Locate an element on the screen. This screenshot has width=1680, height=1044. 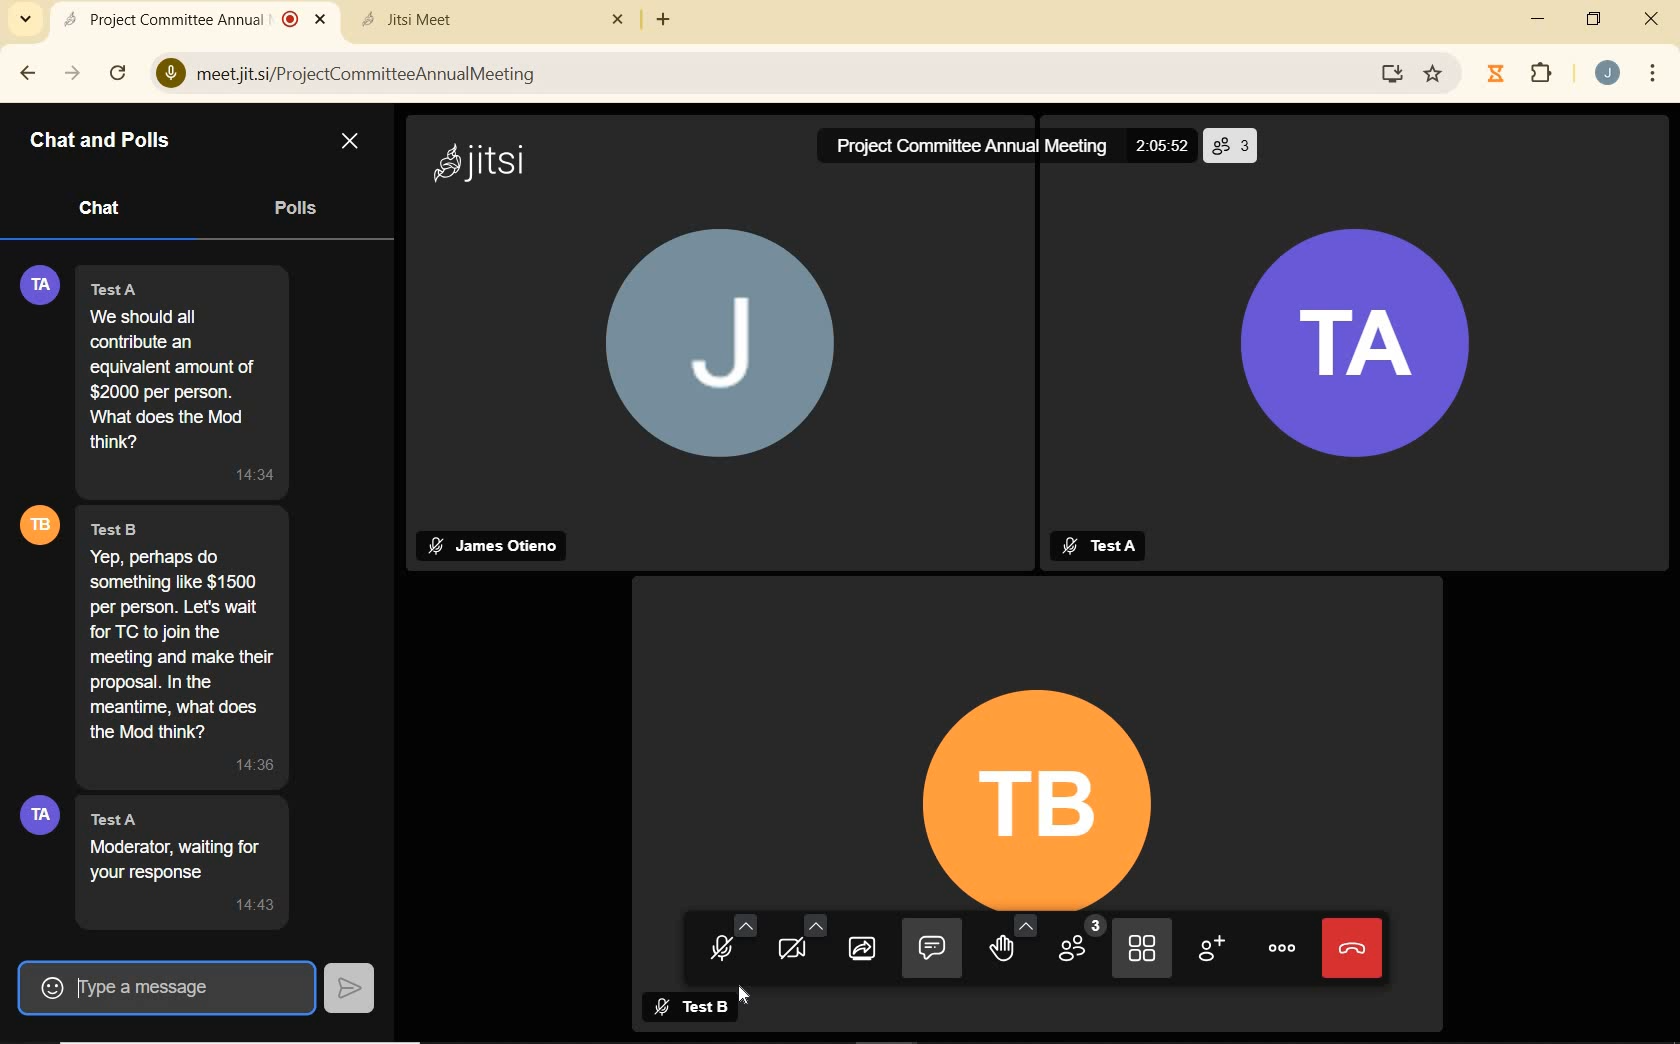
participants (3) is located at coordinates (1234, 145).